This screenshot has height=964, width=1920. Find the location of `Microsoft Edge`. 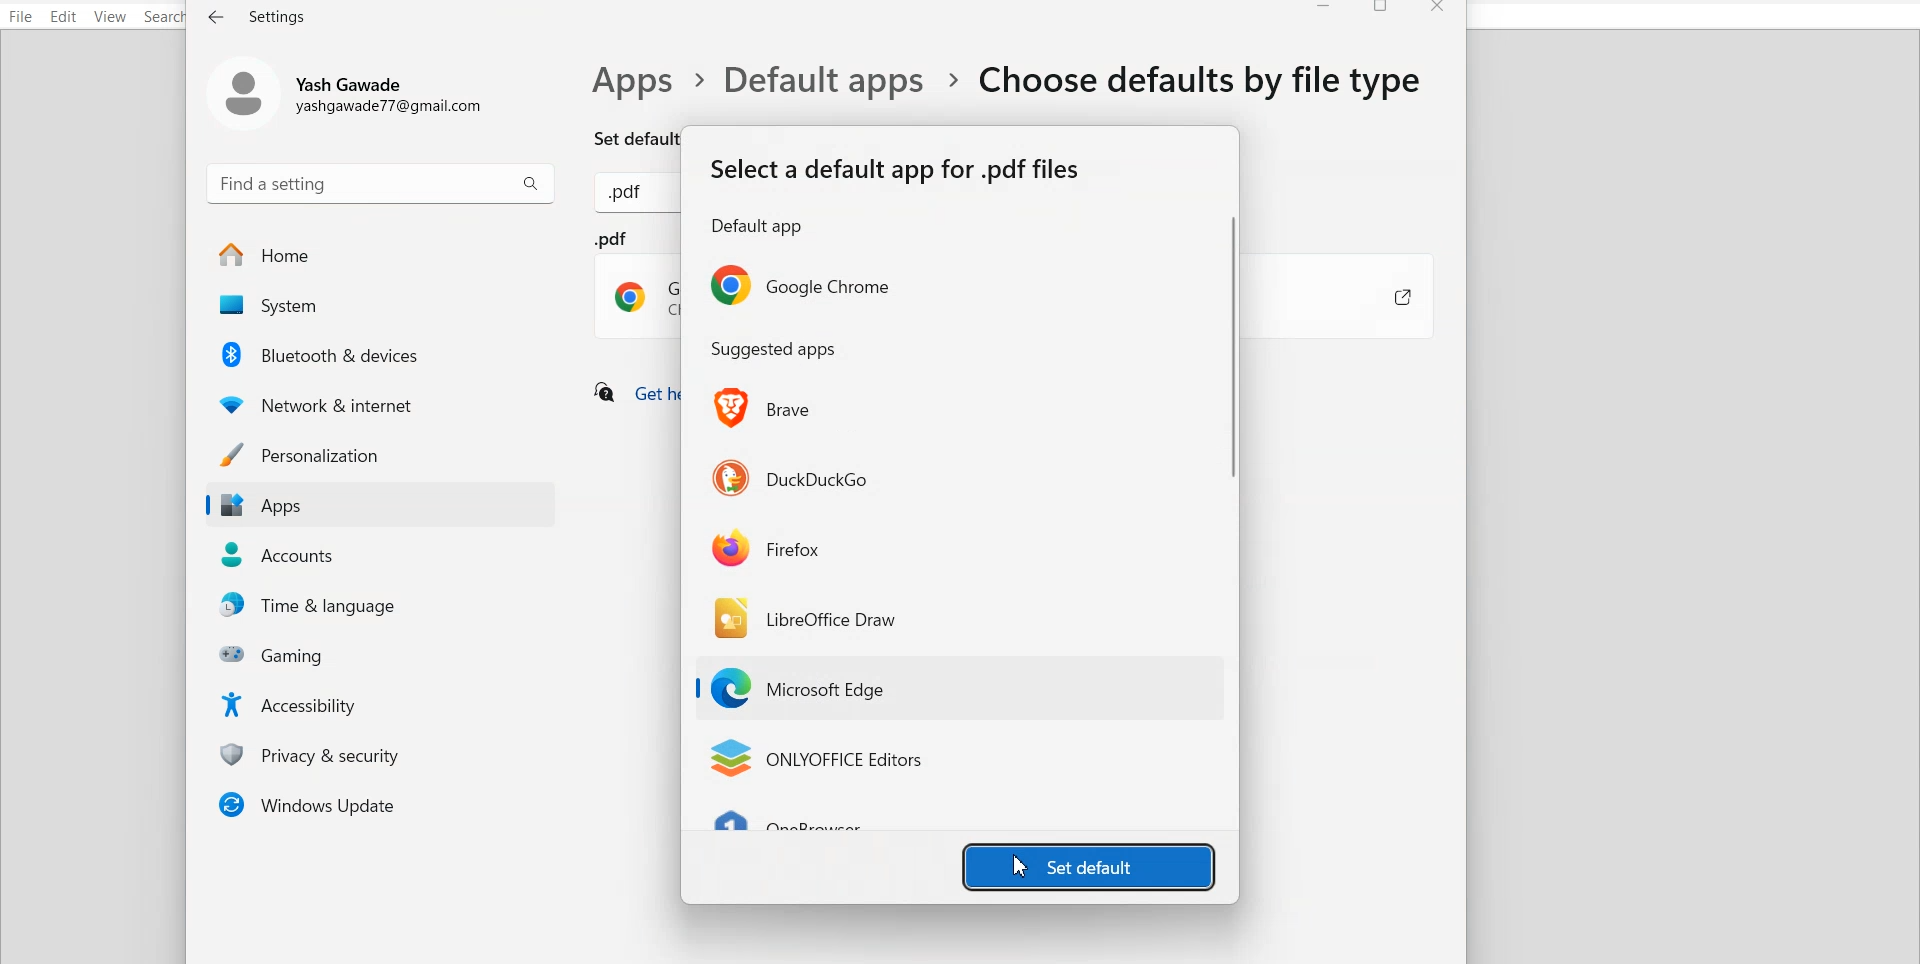

Microsoft Edge is located at coordinates (807, 690).